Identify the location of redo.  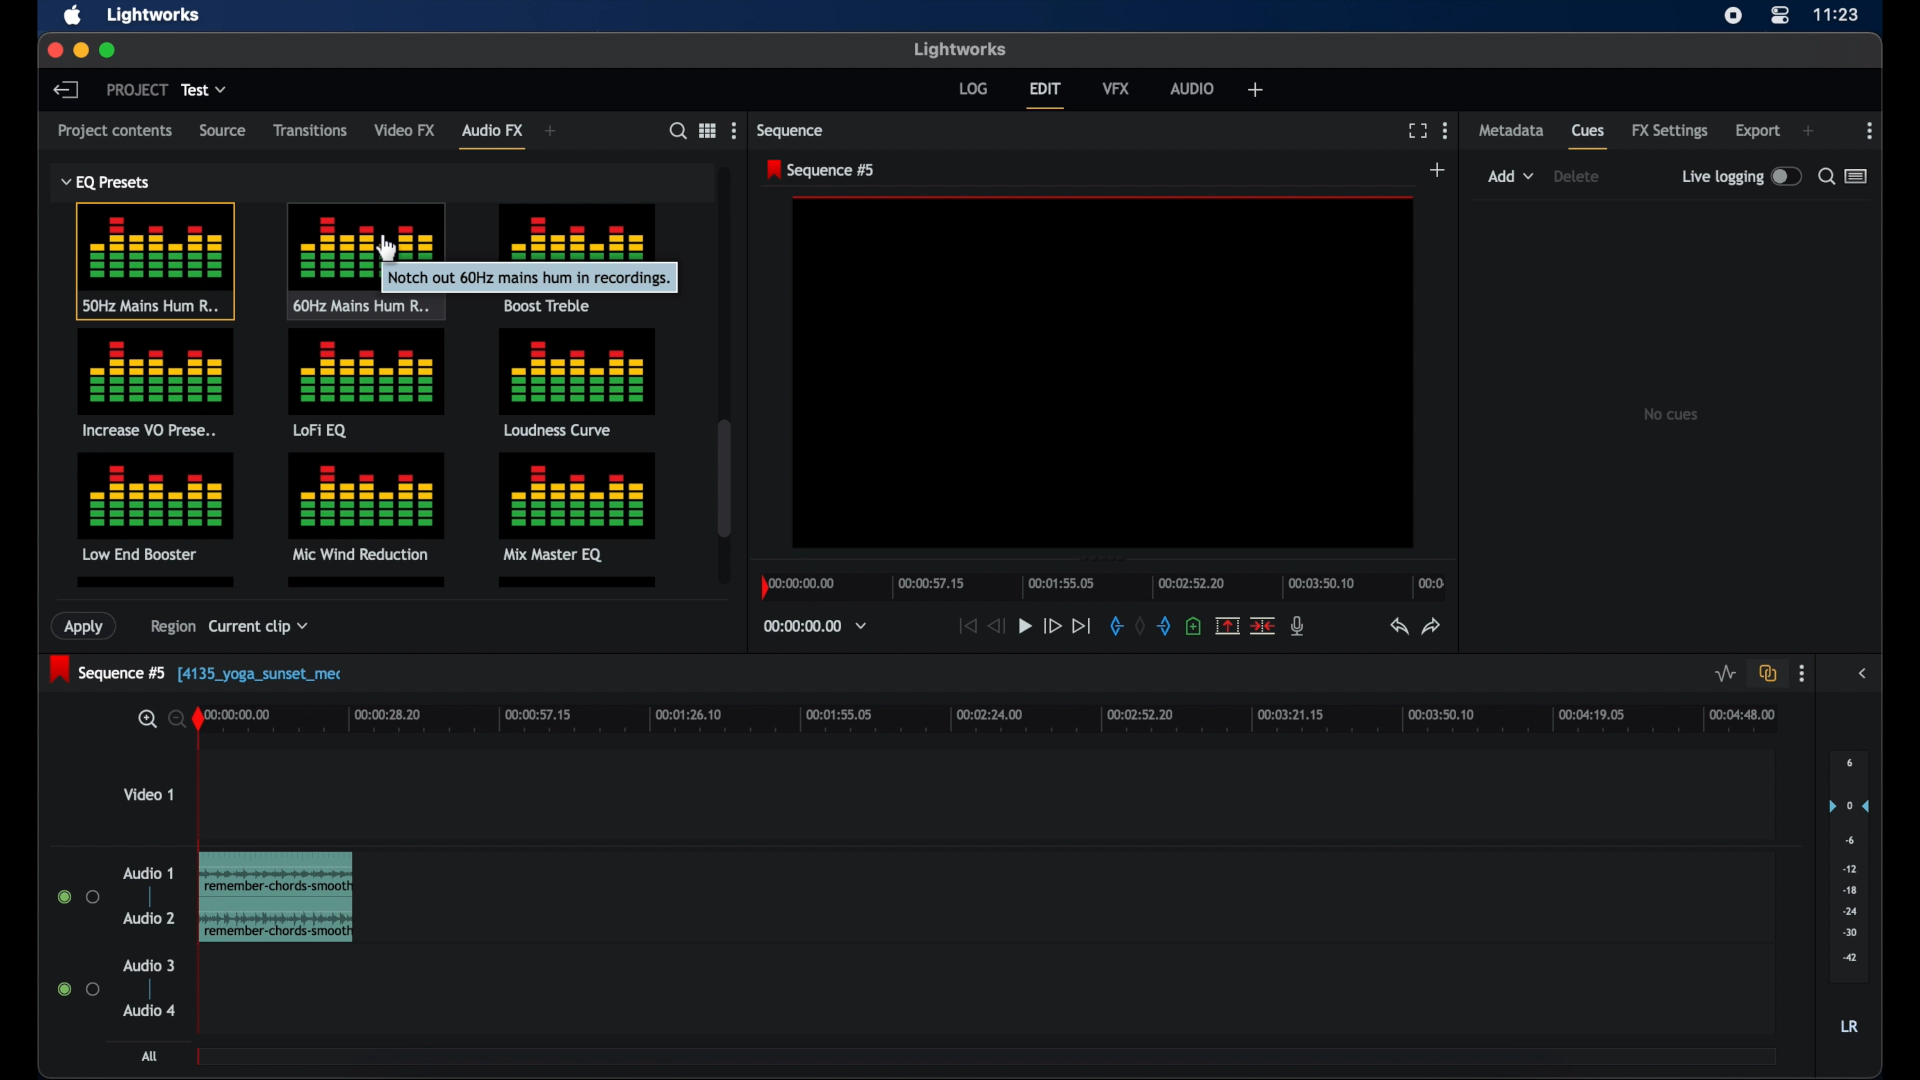
(1432, 626).